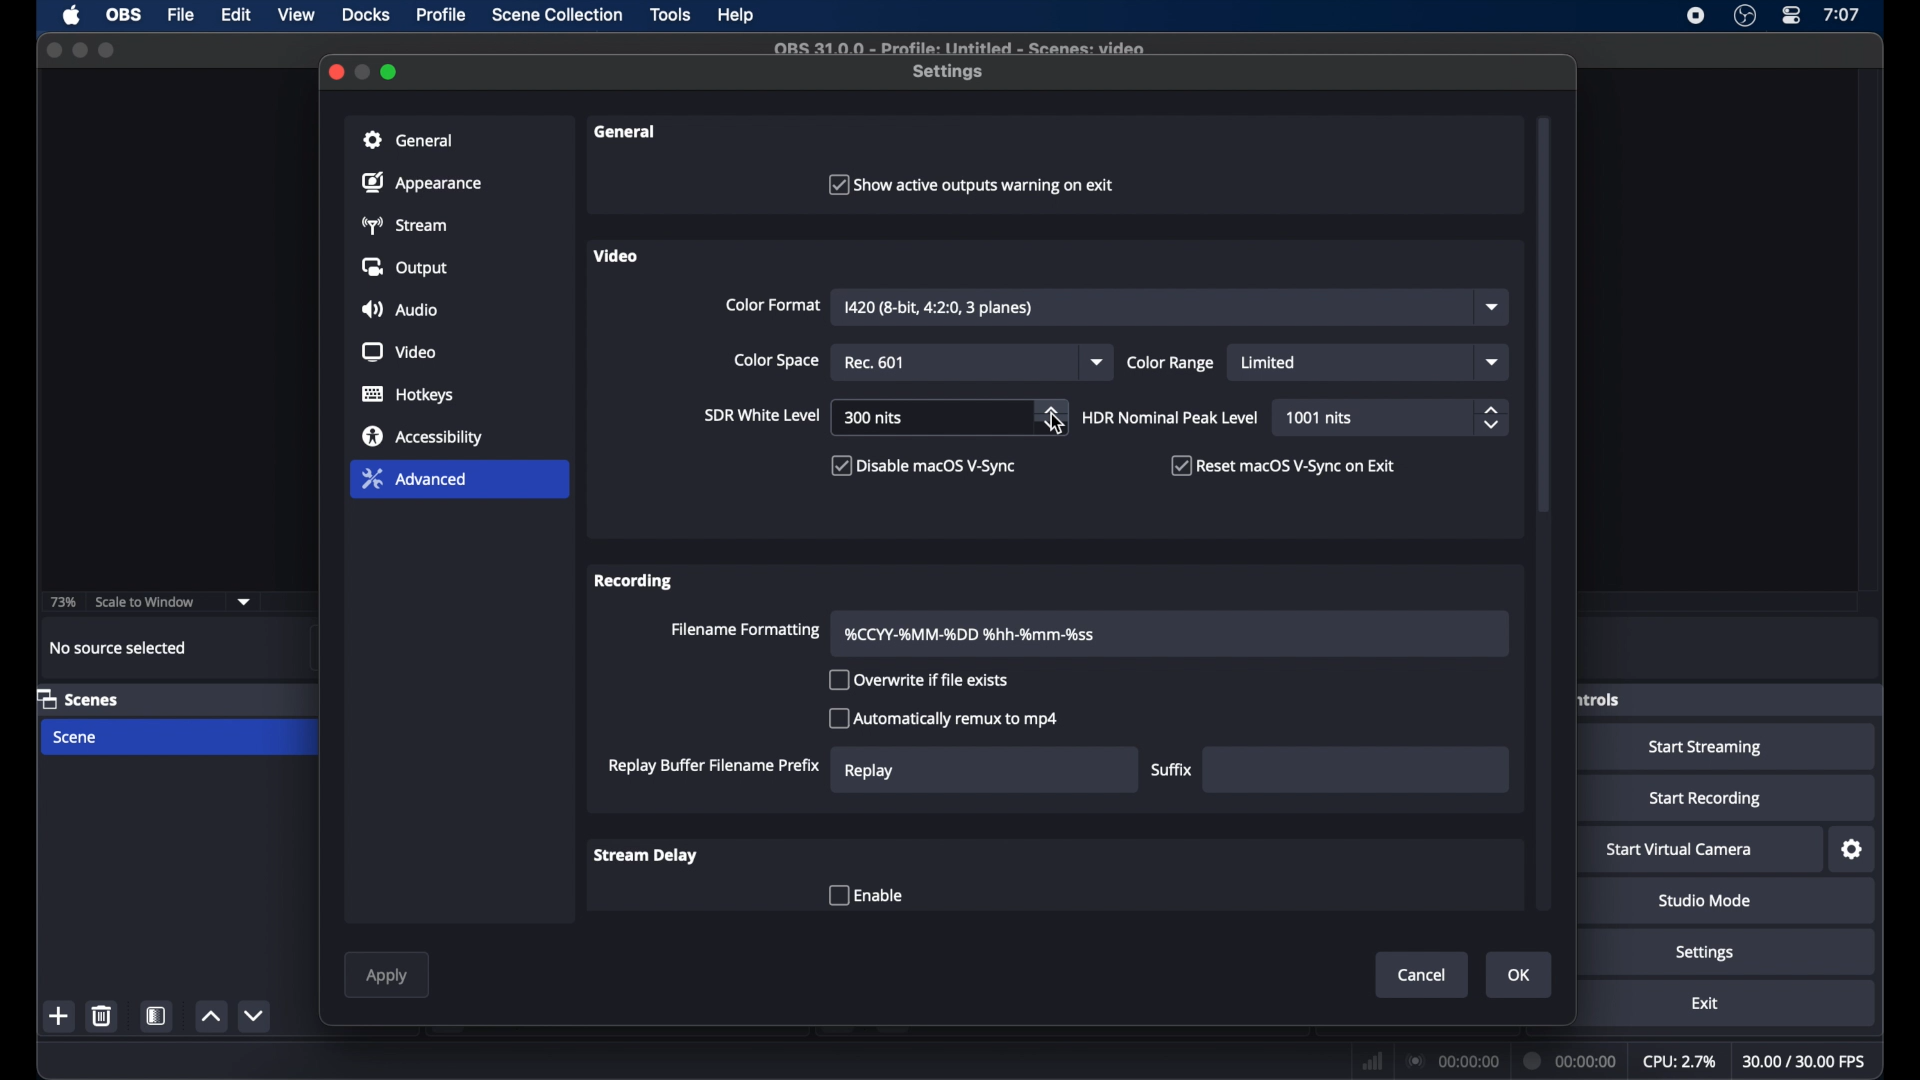 The height and width of the screenshot is (1080, 1920). What do you see at coordinates (245, 601) in the screenshot?
I see `dropdown` at bounding box center [245, 601].